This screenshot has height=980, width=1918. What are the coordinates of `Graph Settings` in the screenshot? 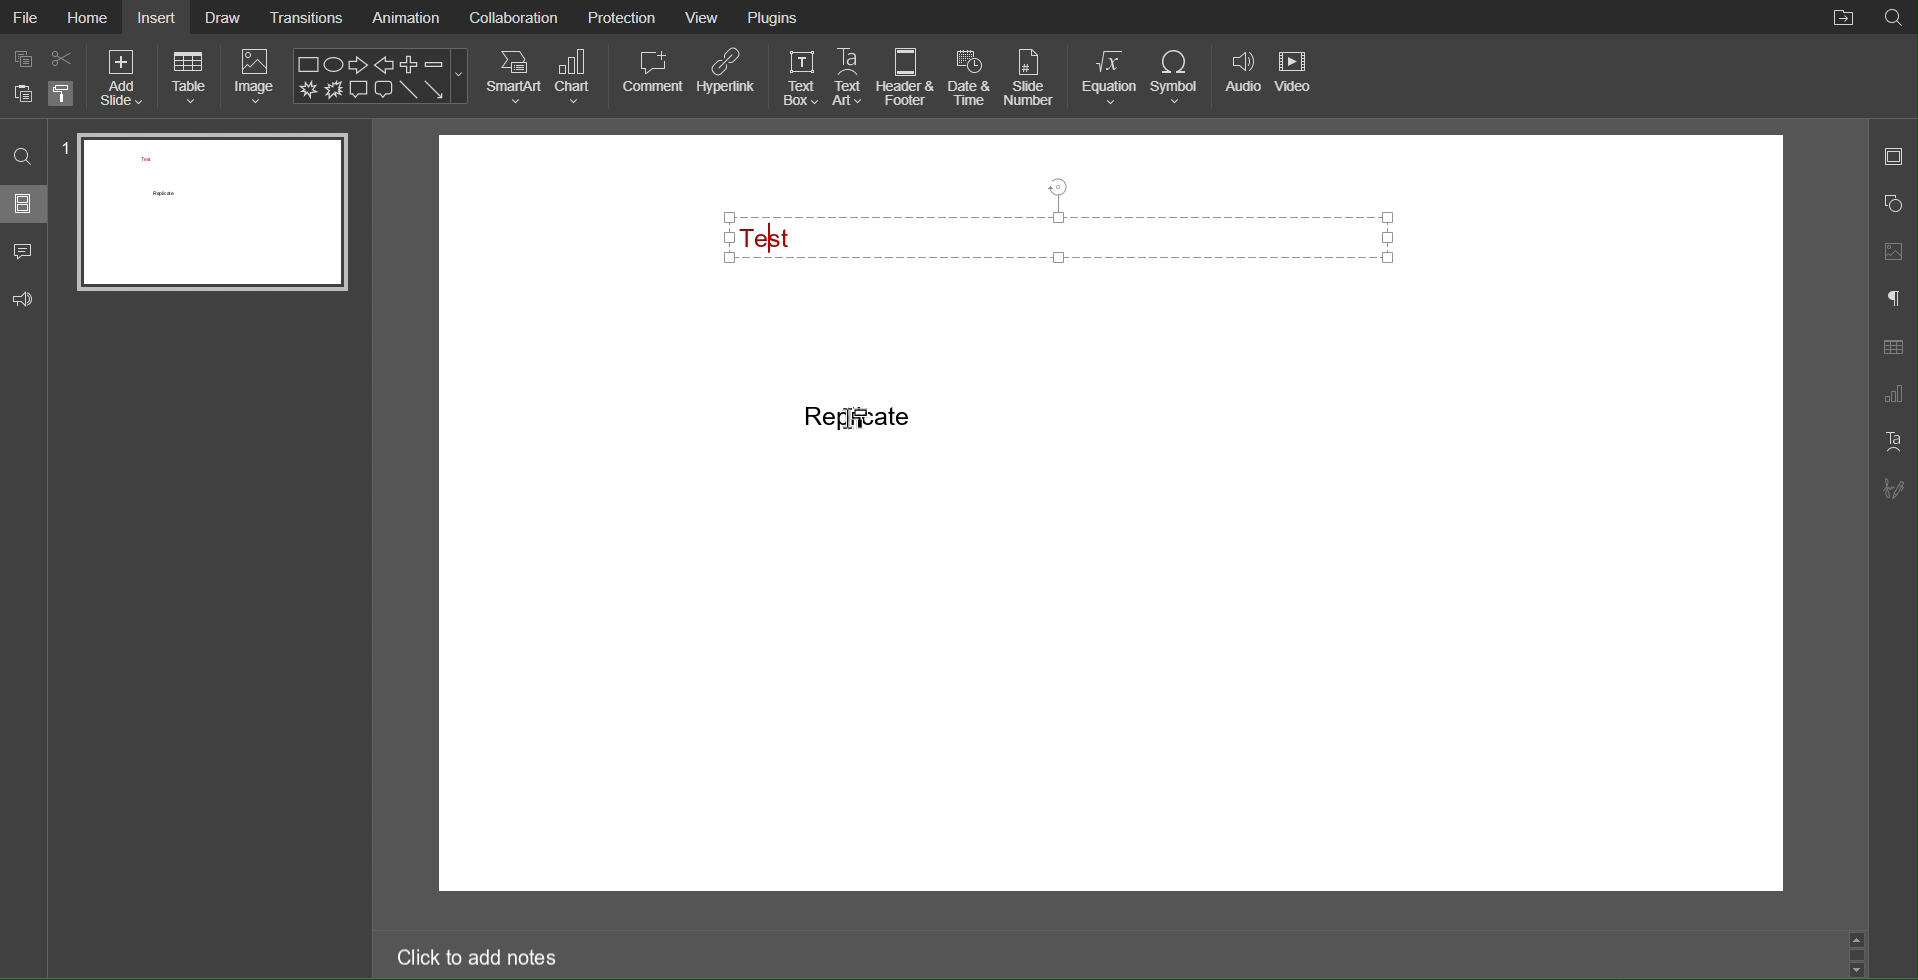 It's located at (1892, 395).